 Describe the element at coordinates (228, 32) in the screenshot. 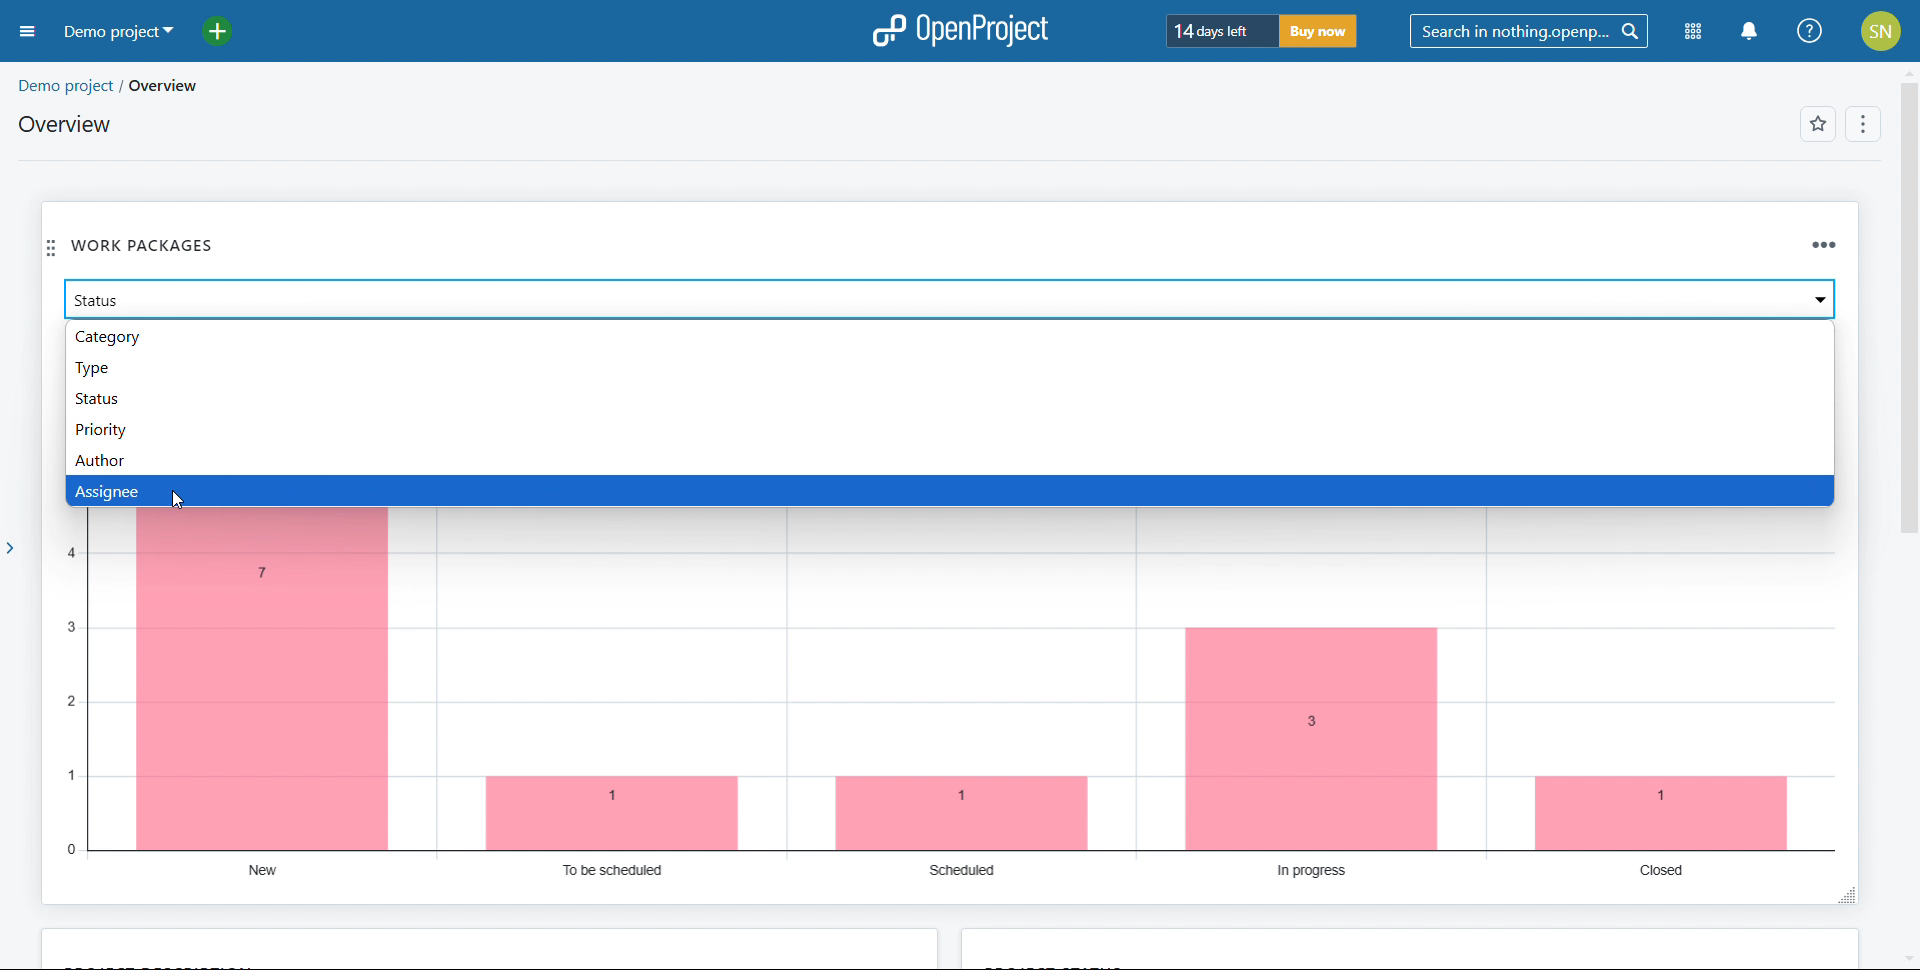

I see `add project` at that location.